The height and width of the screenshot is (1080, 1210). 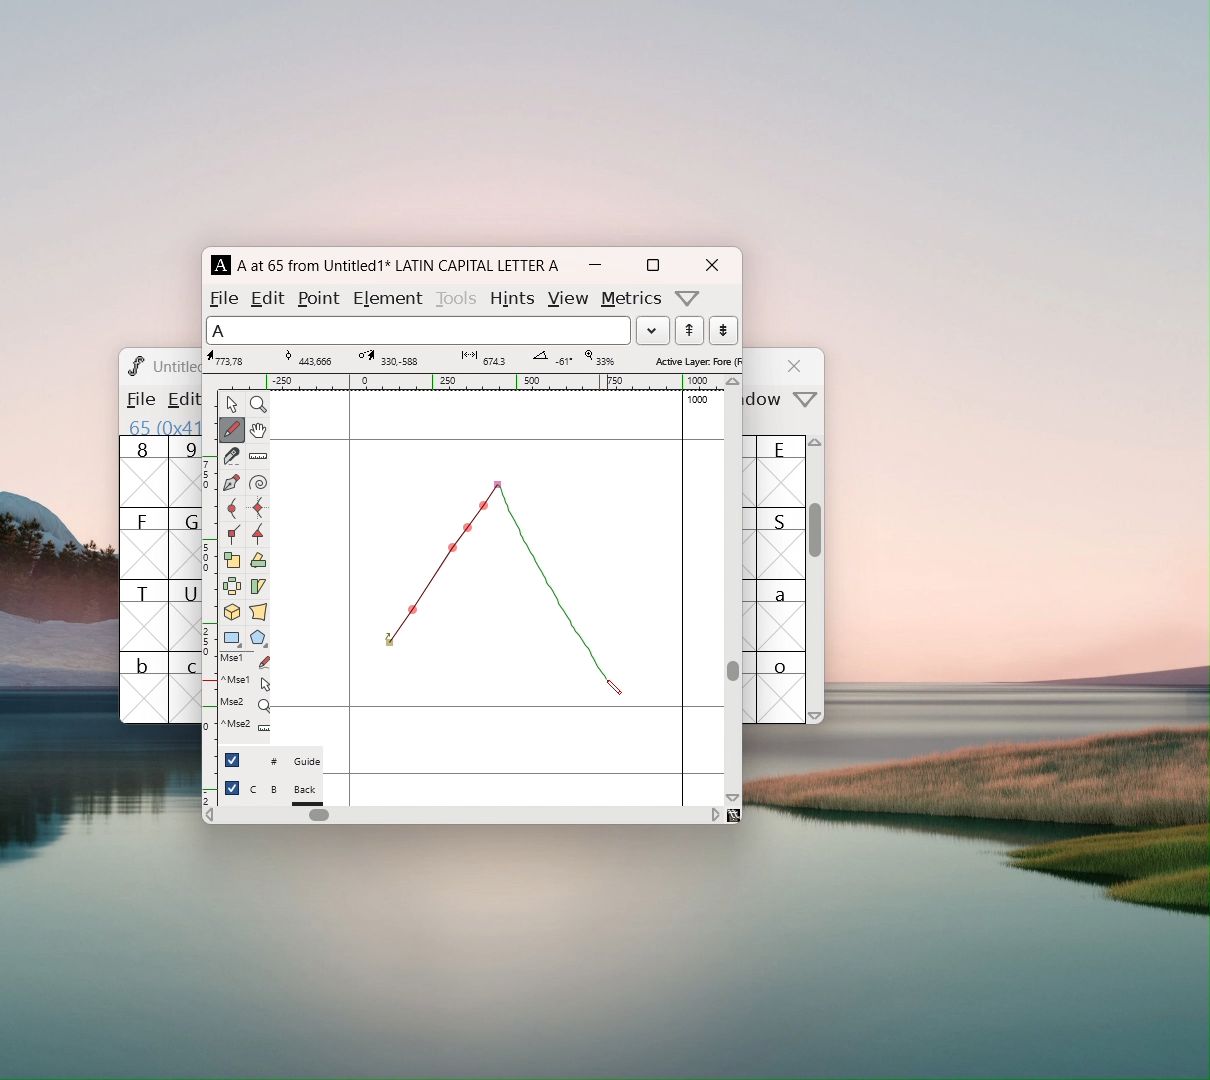 I want to click on left side bearing, so click(x=350, y=597).